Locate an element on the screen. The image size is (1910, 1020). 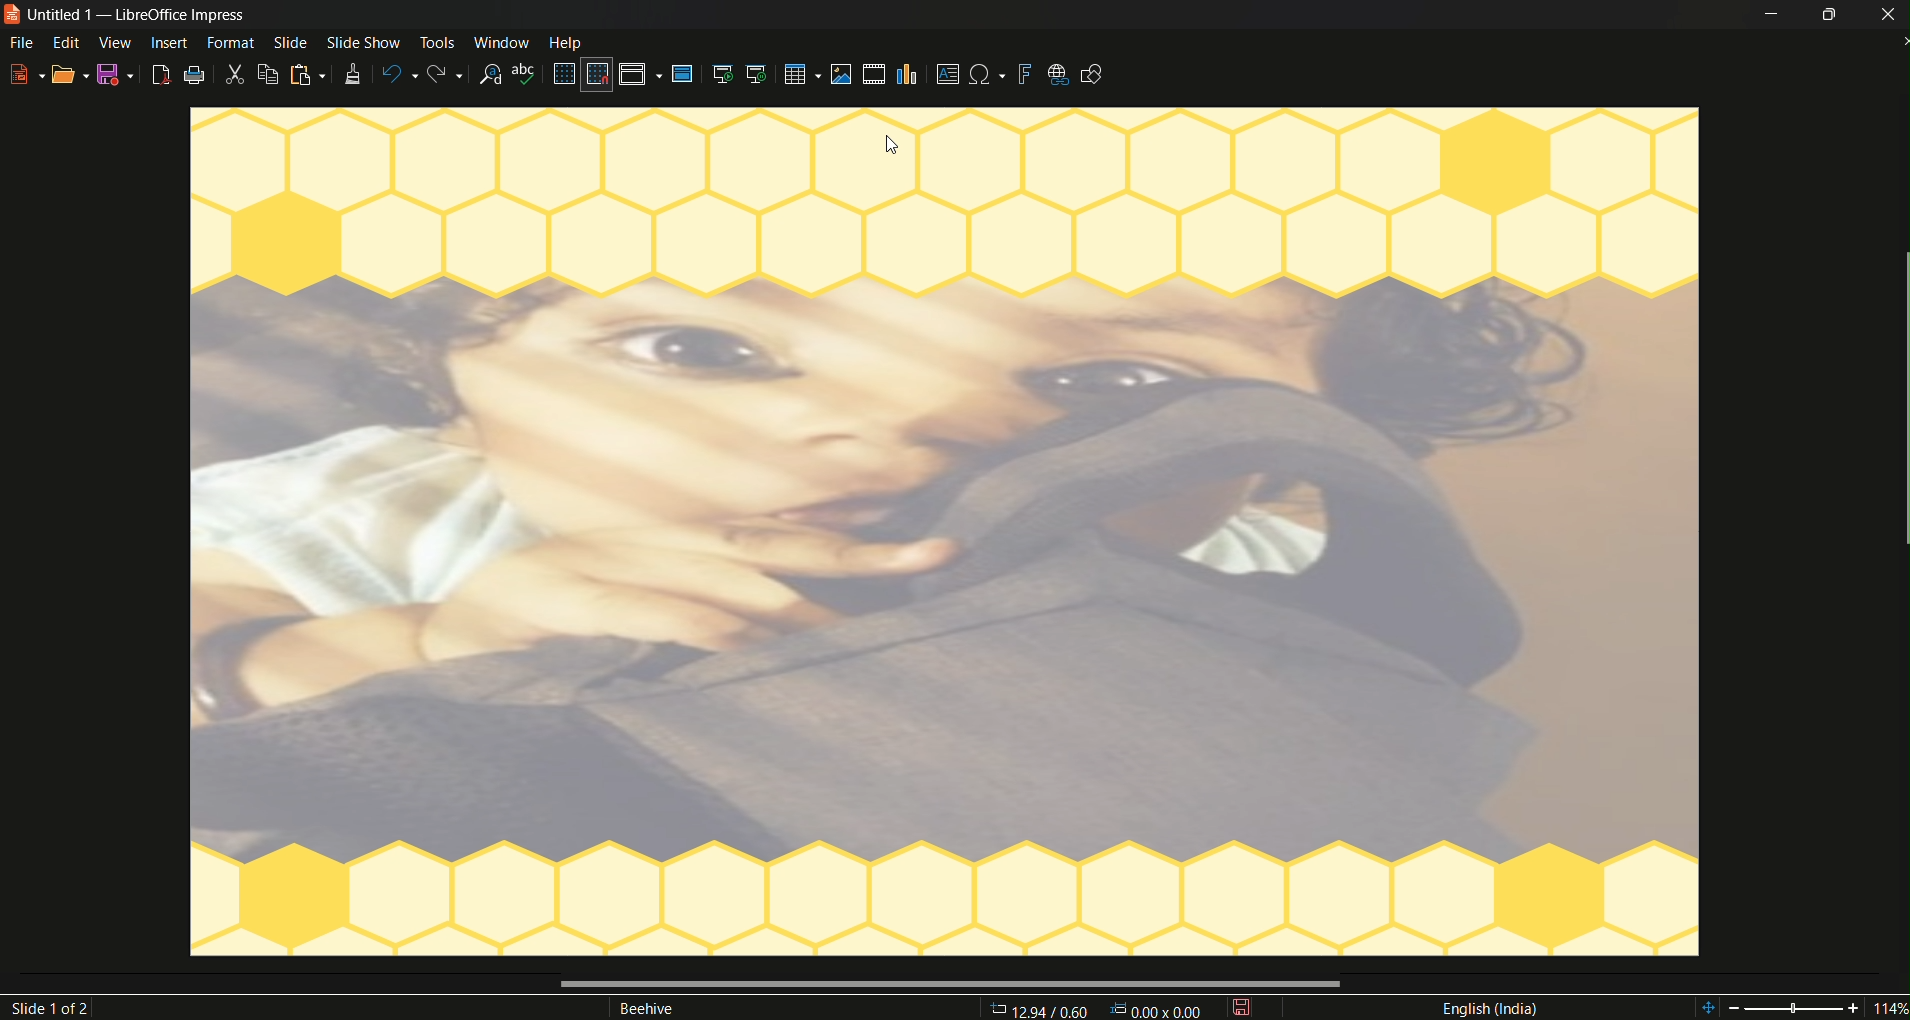
insert fontwork text is located at coordinates (1026, 75).